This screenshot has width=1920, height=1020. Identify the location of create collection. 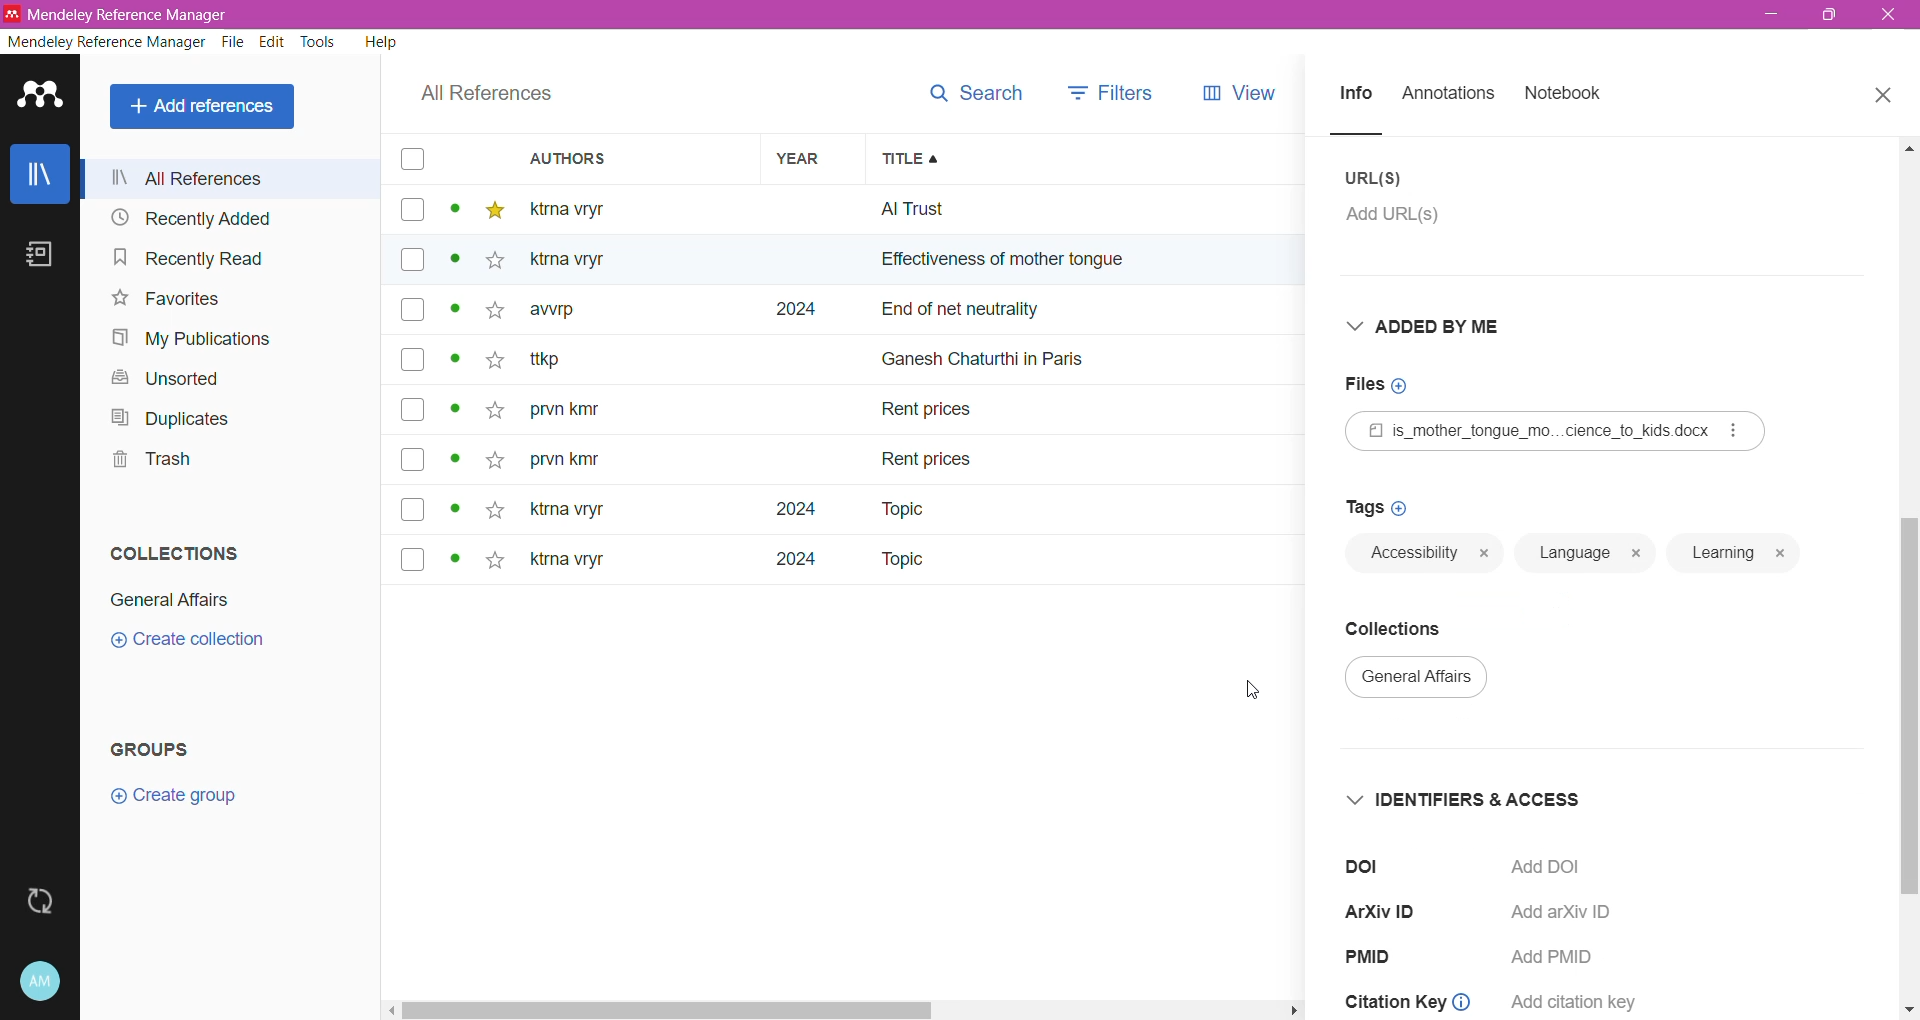
(202, 646).